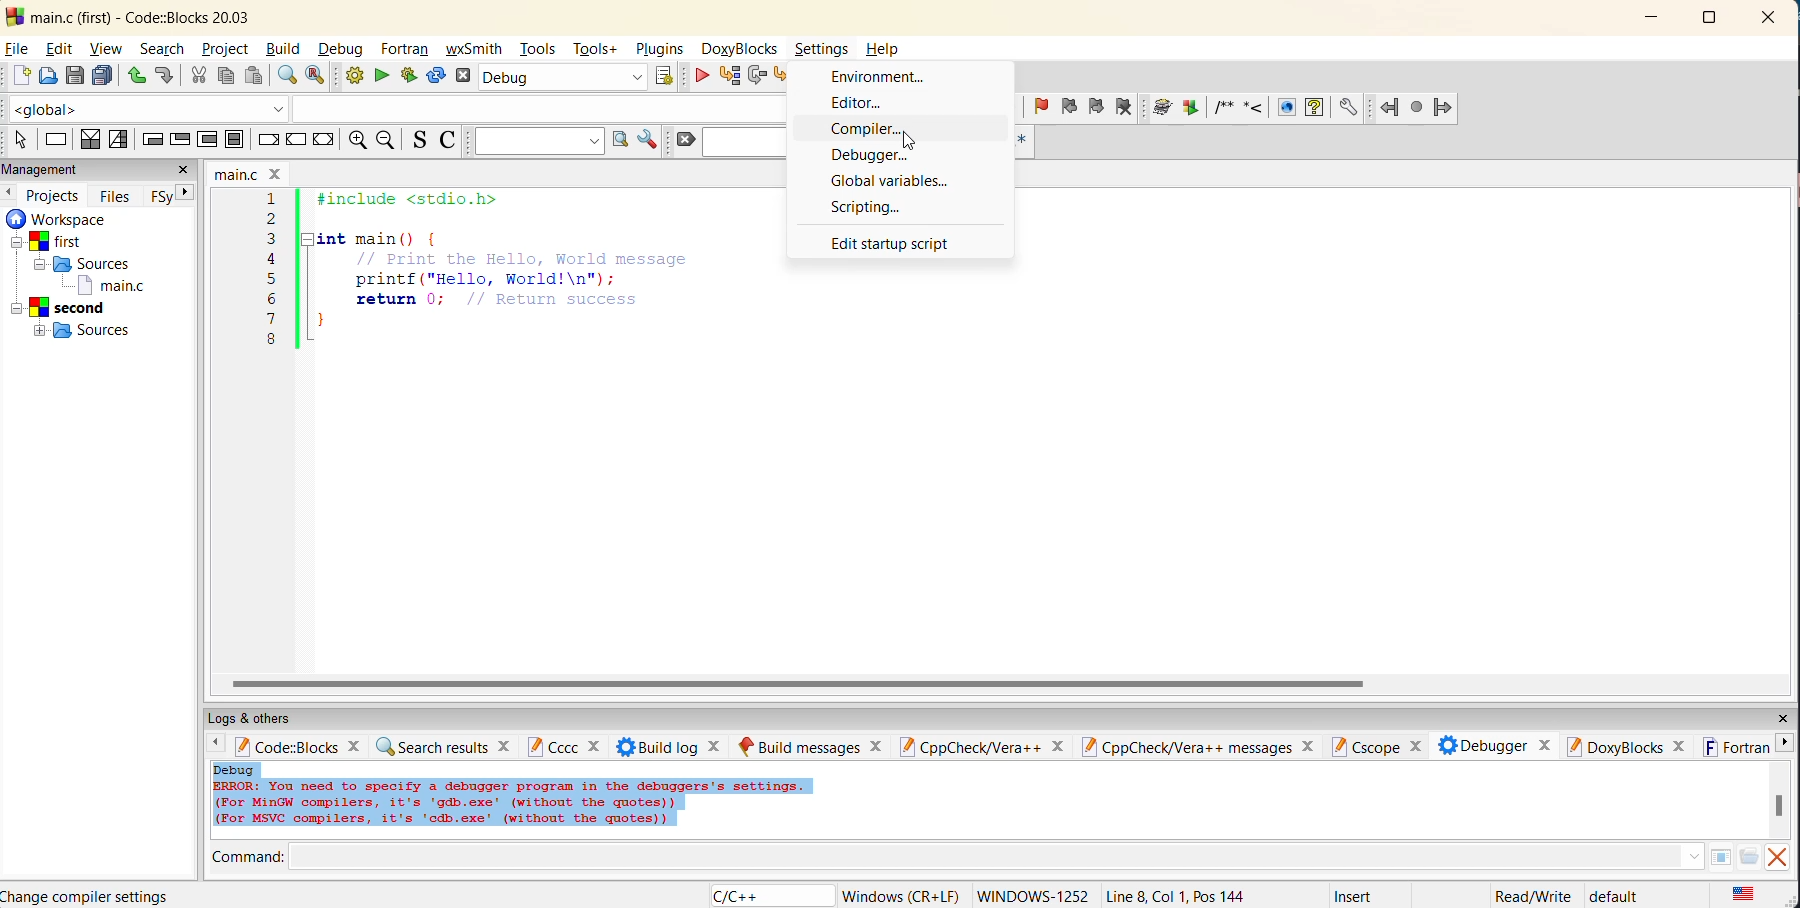  I want to click on debug, so click(343, 47).